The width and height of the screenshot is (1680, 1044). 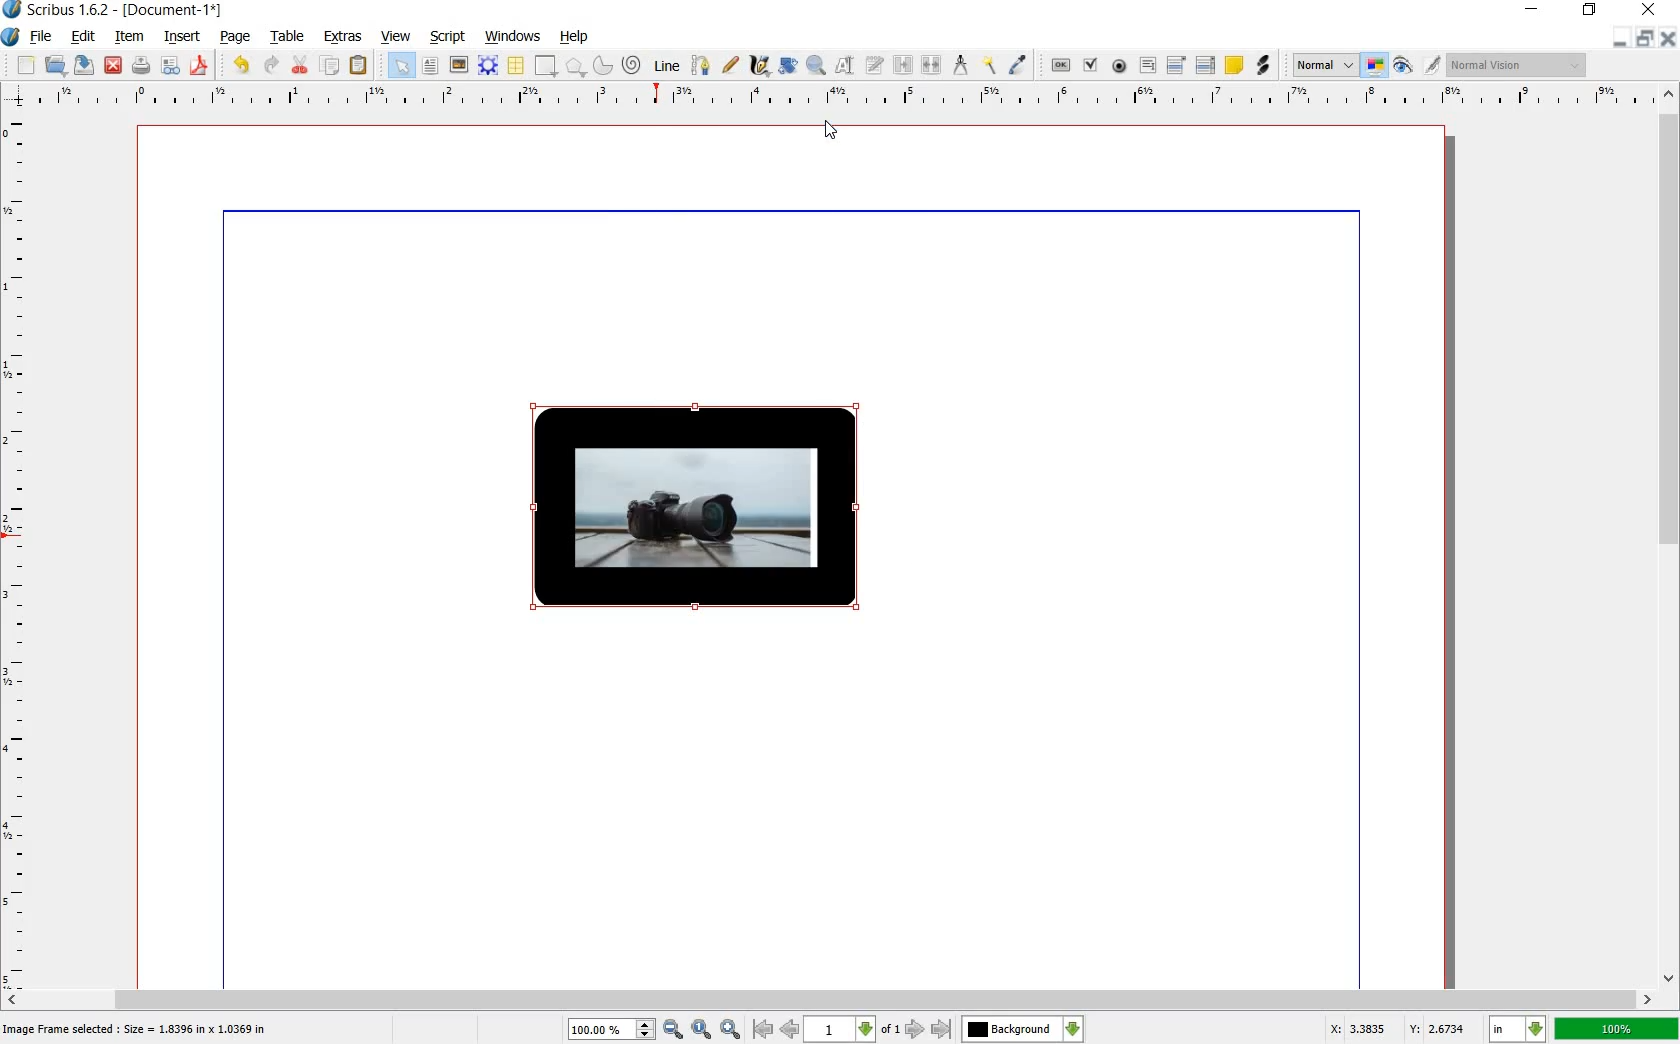 What do you see at coordinates (933, 63) in the screenshot?
I see `unlink text frames` at bounding box center [933, 63].